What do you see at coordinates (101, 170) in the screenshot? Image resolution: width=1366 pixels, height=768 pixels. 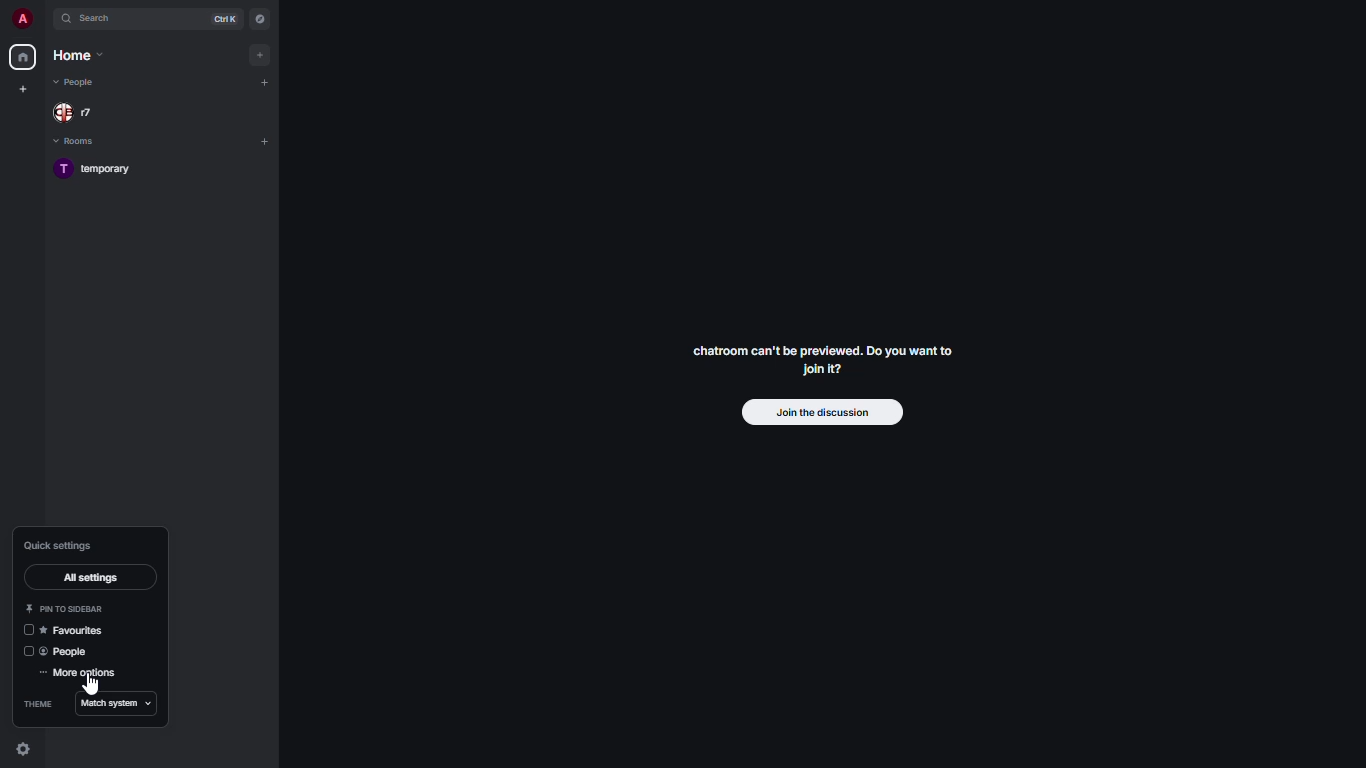 I see `room` at bounding box center [101, 170].